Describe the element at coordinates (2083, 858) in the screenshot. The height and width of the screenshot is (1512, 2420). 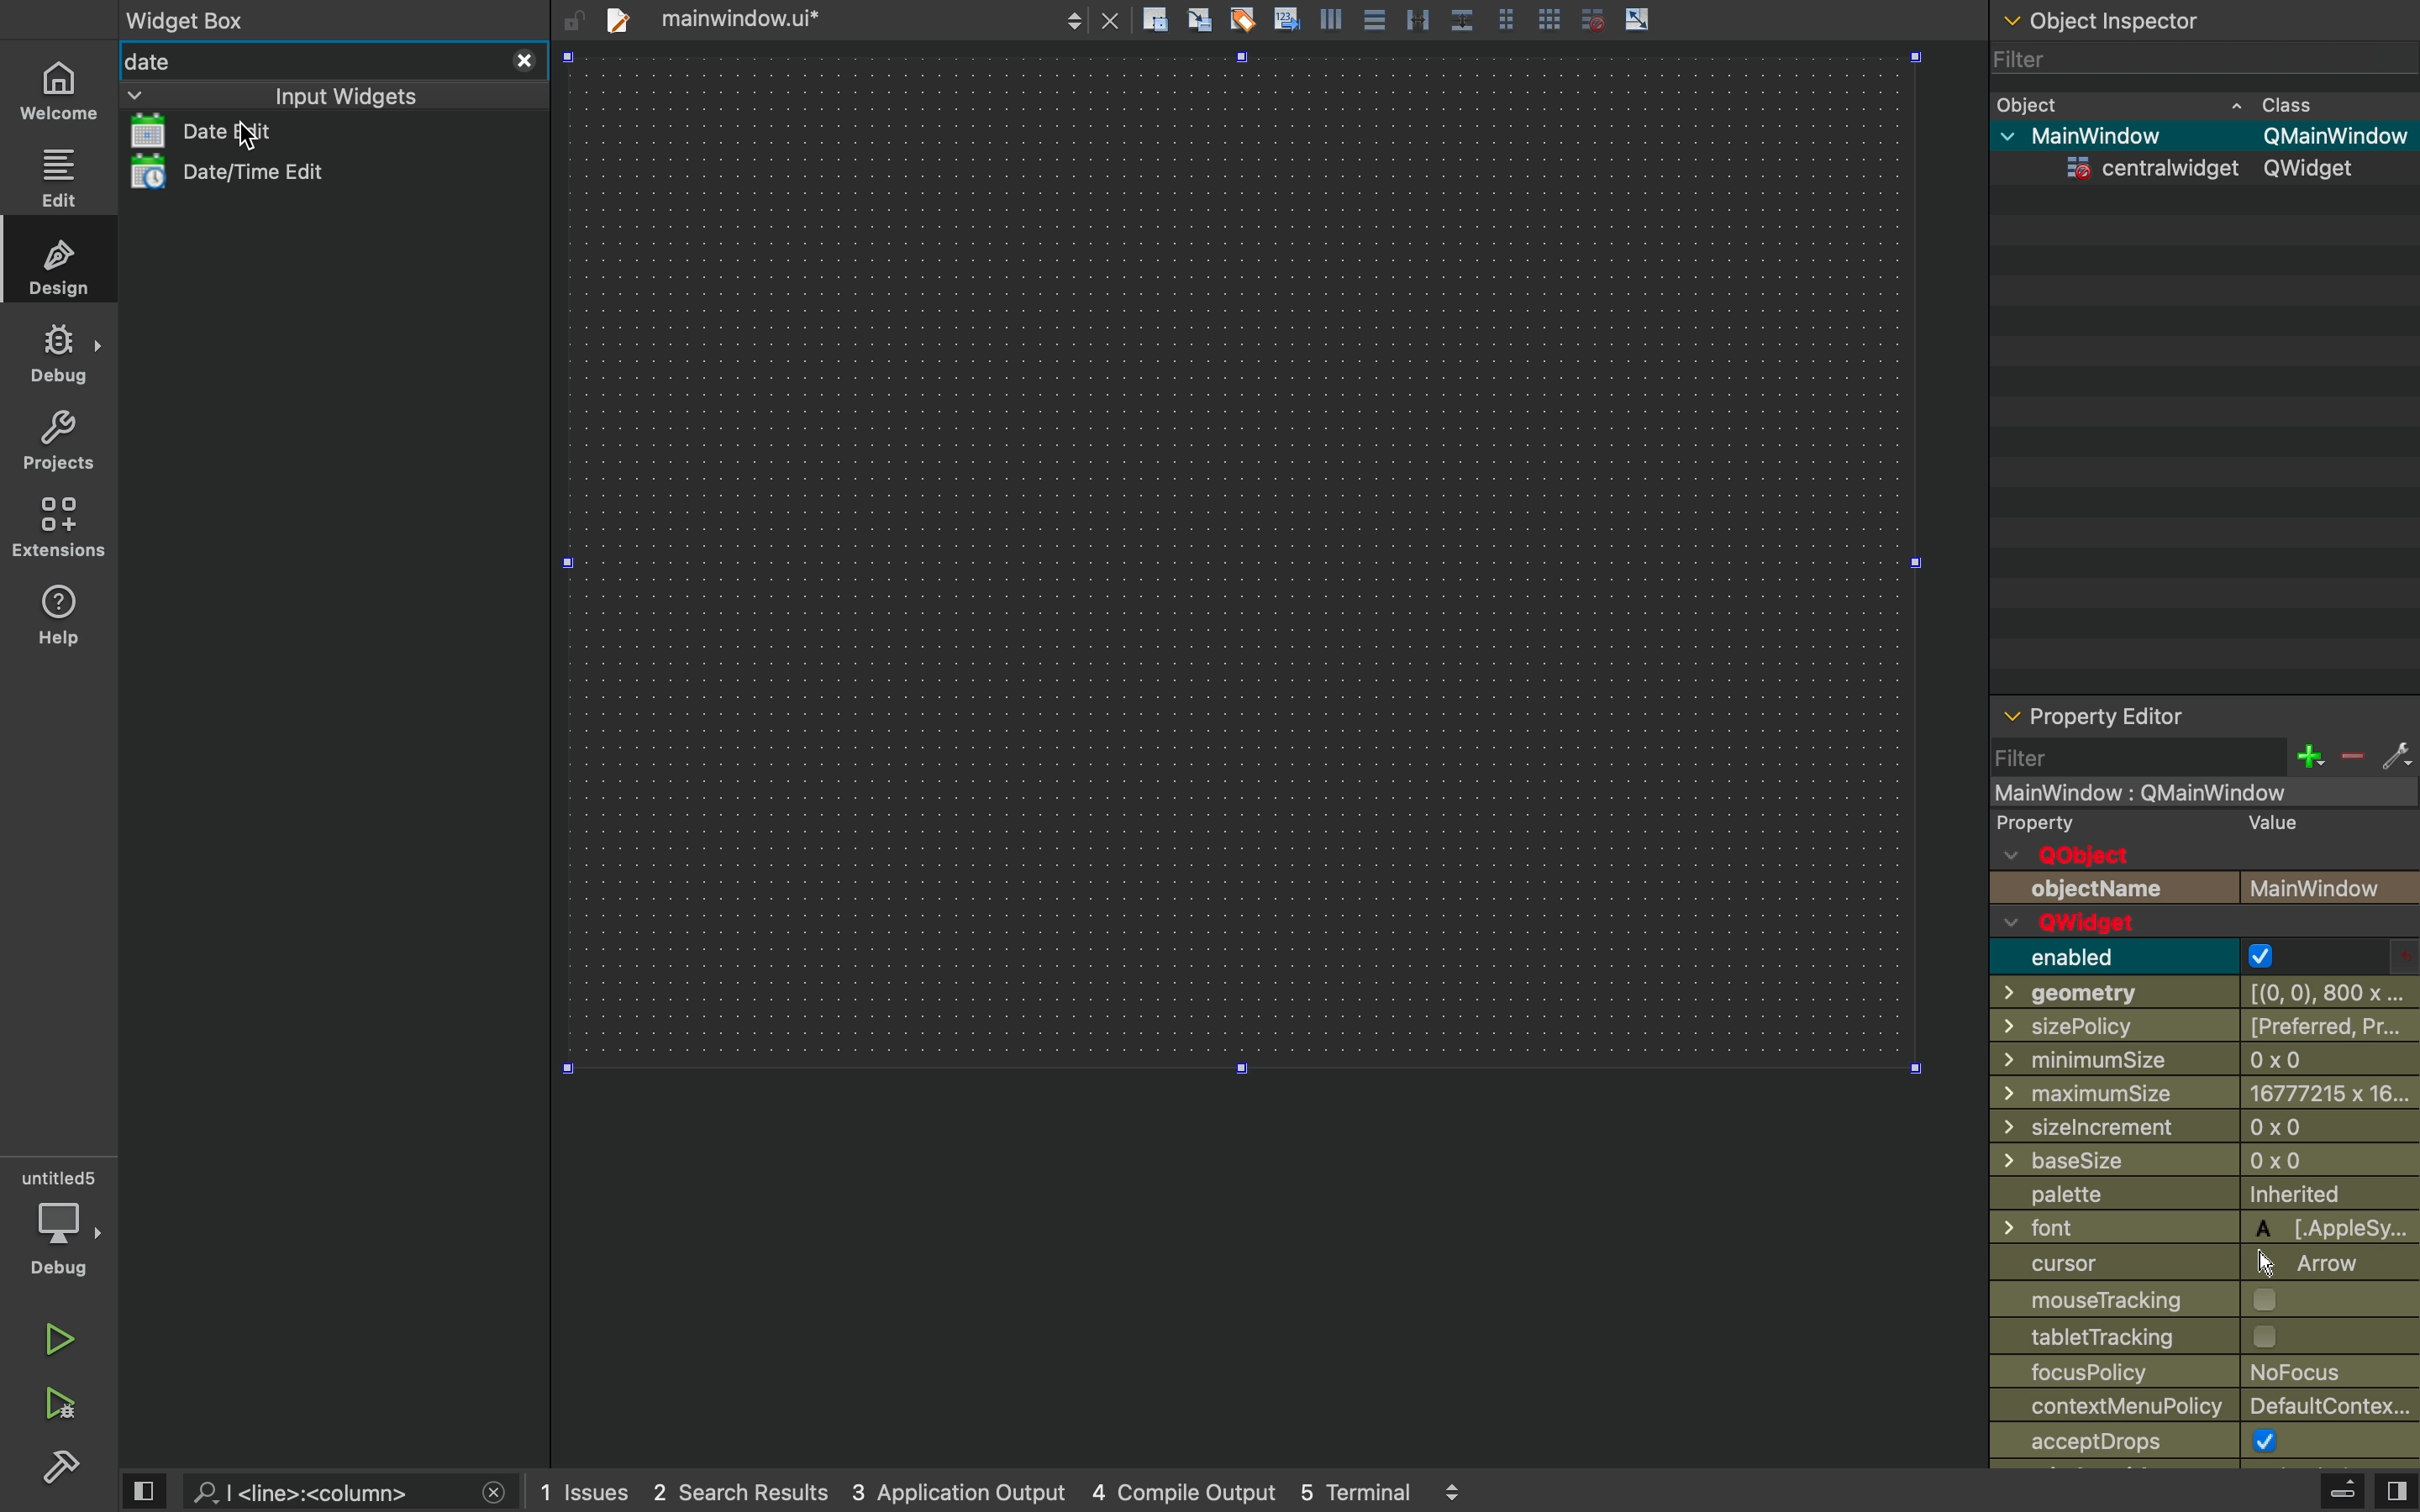
I see `q object` at that location.